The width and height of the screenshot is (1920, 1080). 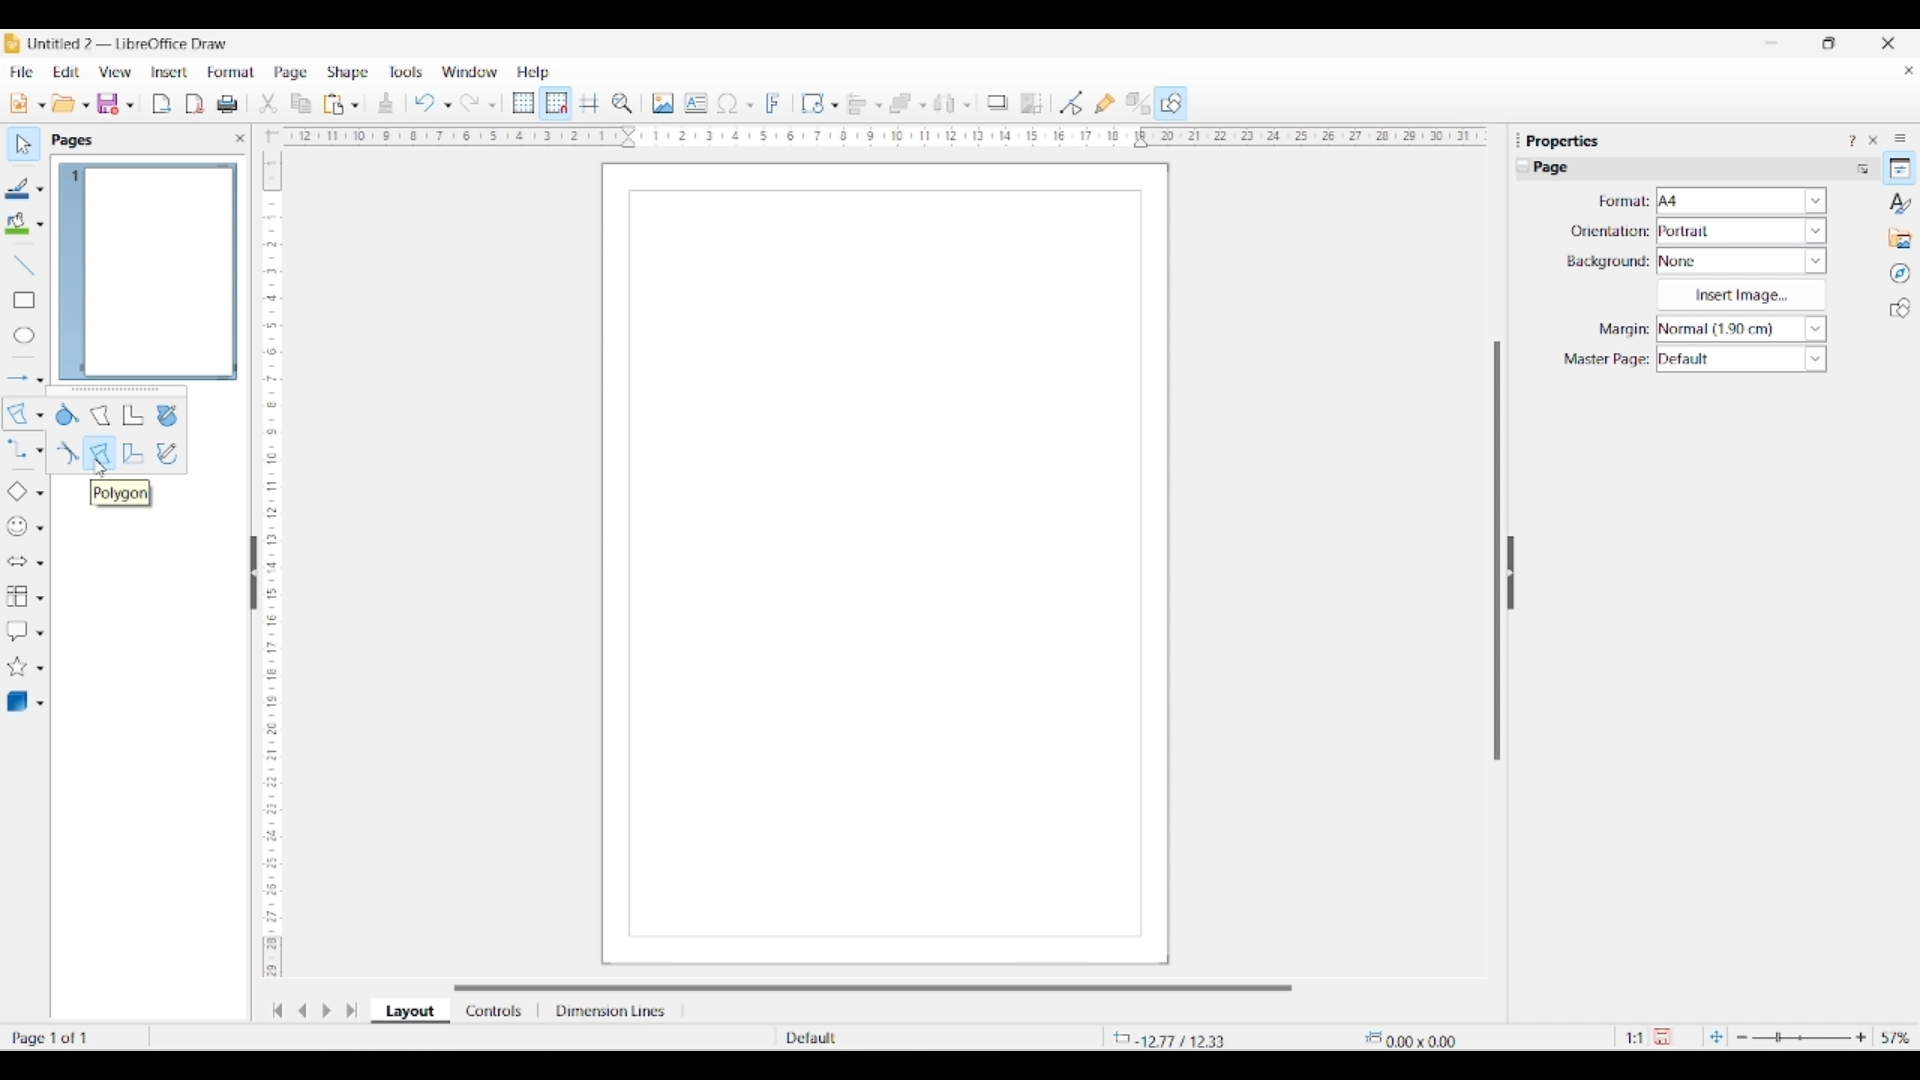 I want to click on Selected line color, so click(x=18, y=188).